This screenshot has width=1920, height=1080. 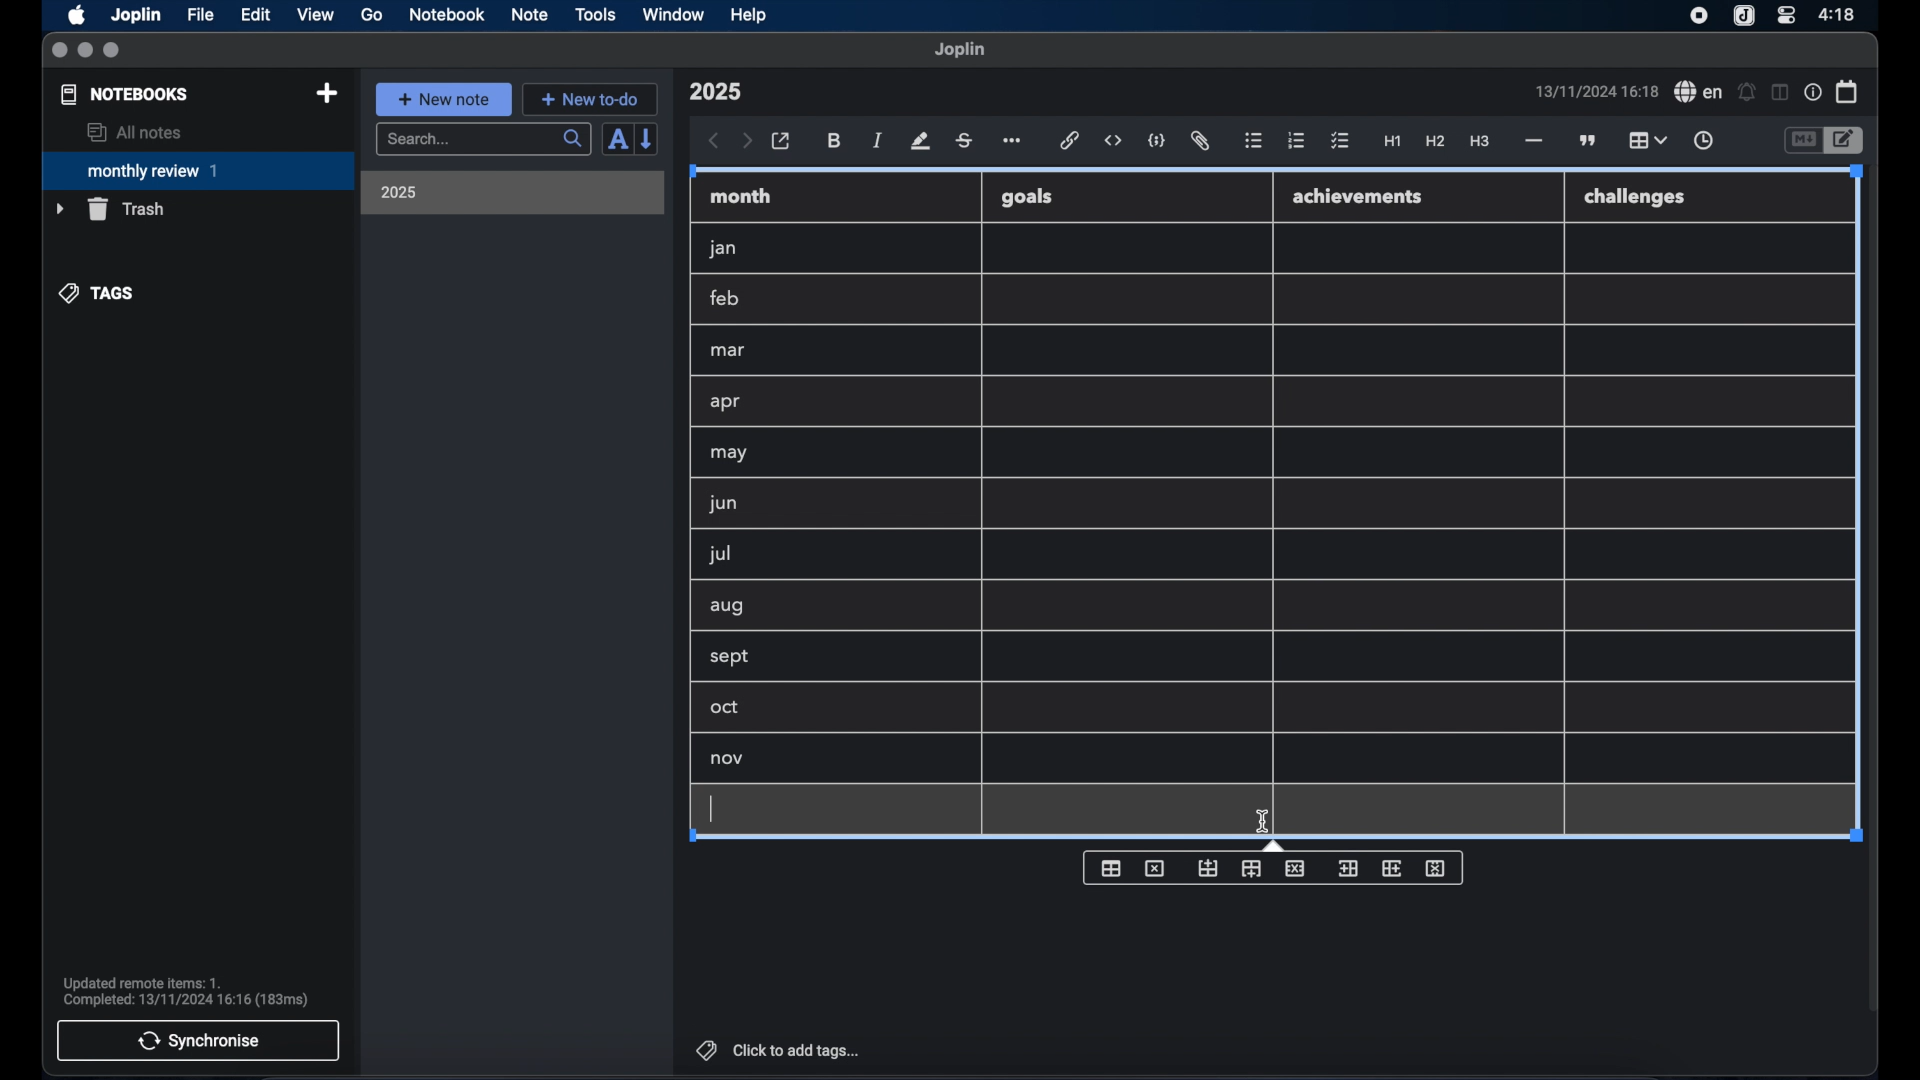 I want to click on new to-do, so click(x=591, y=99).